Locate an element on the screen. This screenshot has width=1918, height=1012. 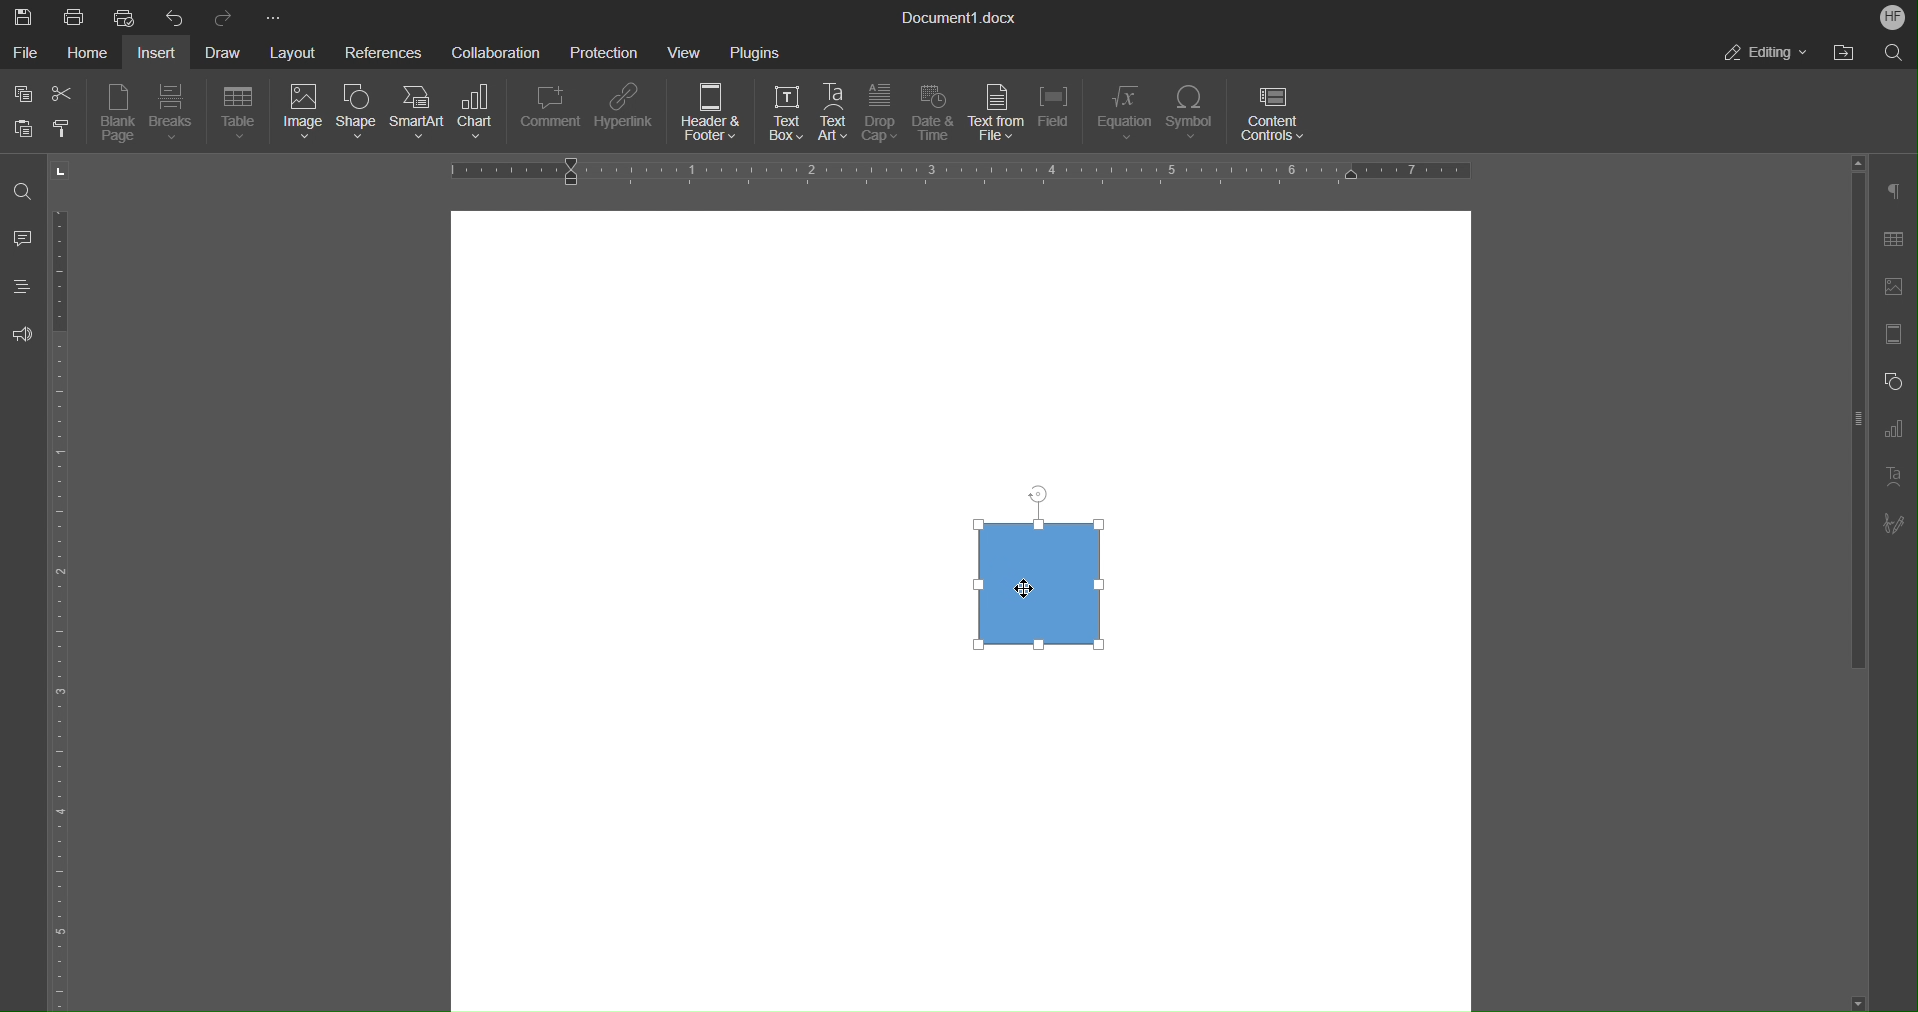
Shape is located at coordinates (1035, 576).